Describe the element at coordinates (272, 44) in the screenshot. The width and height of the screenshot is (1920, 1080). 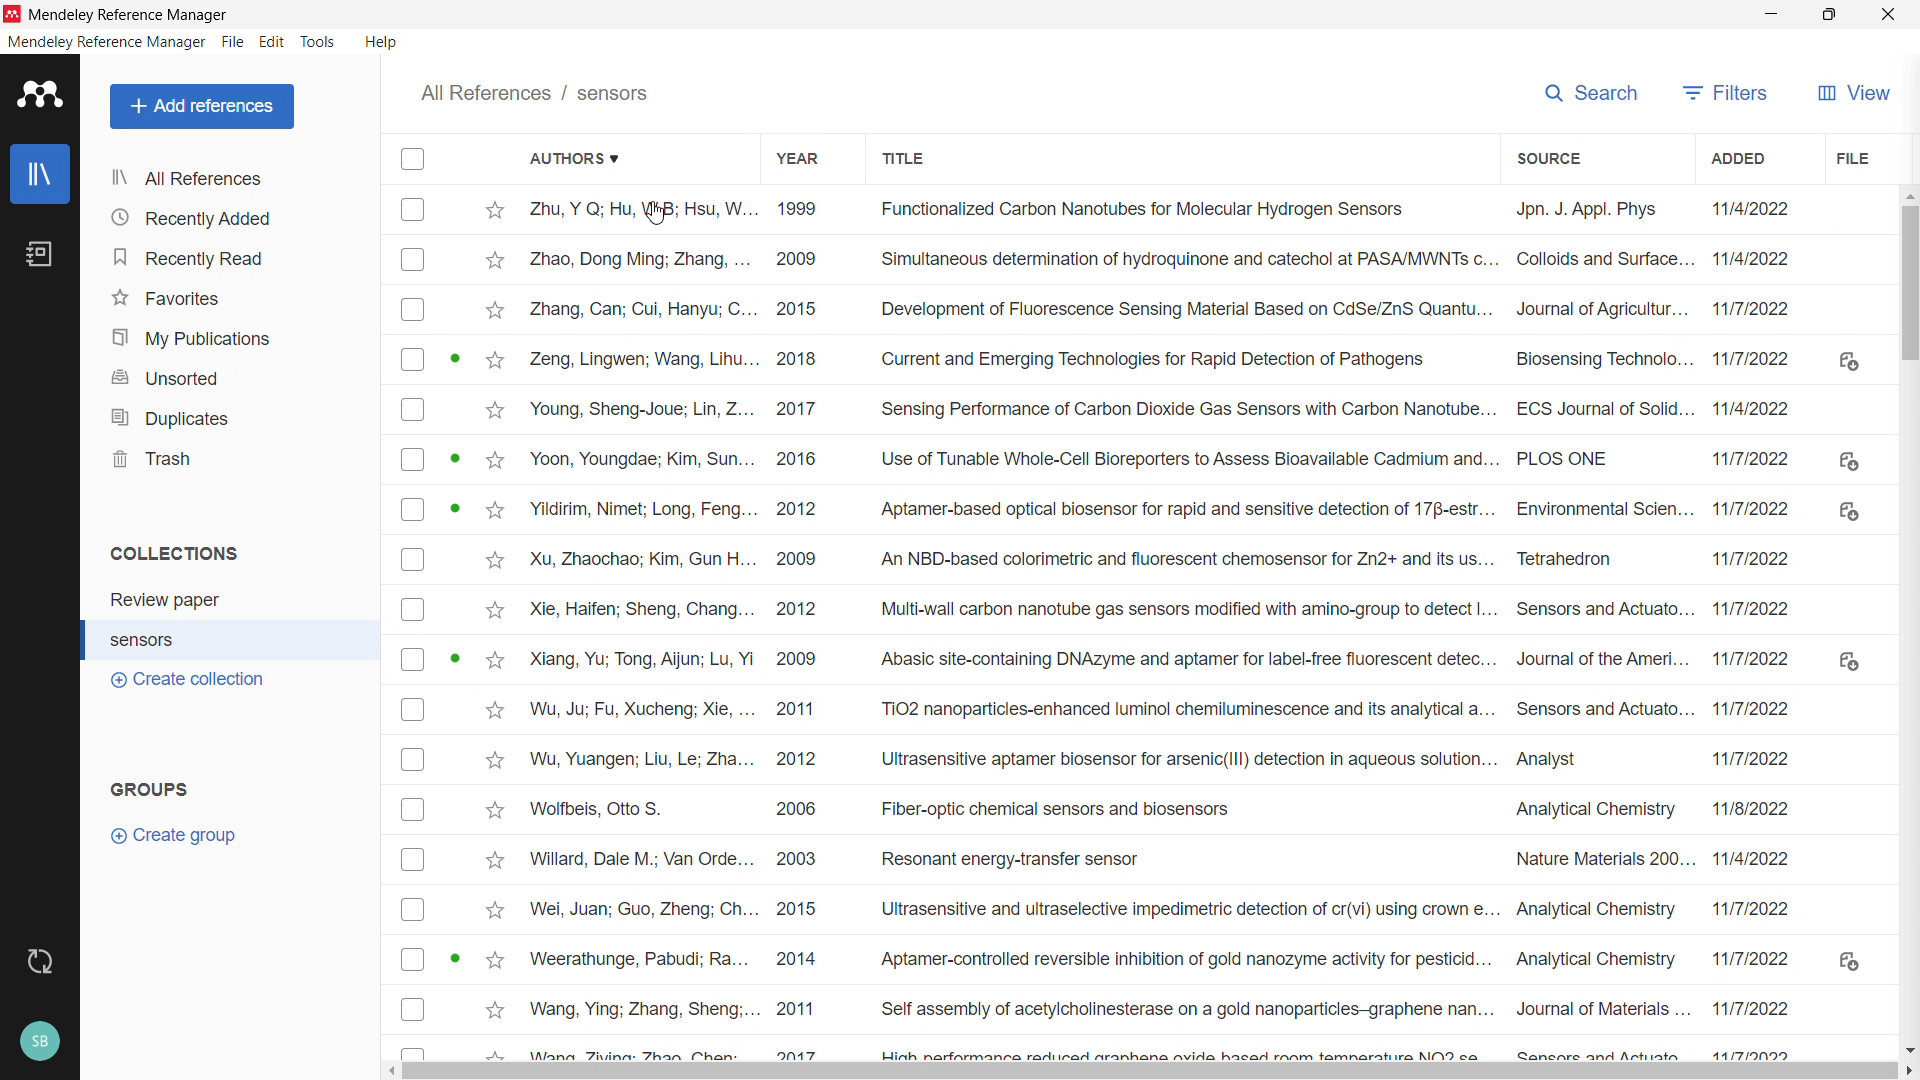
I see `Edit ` at that location.